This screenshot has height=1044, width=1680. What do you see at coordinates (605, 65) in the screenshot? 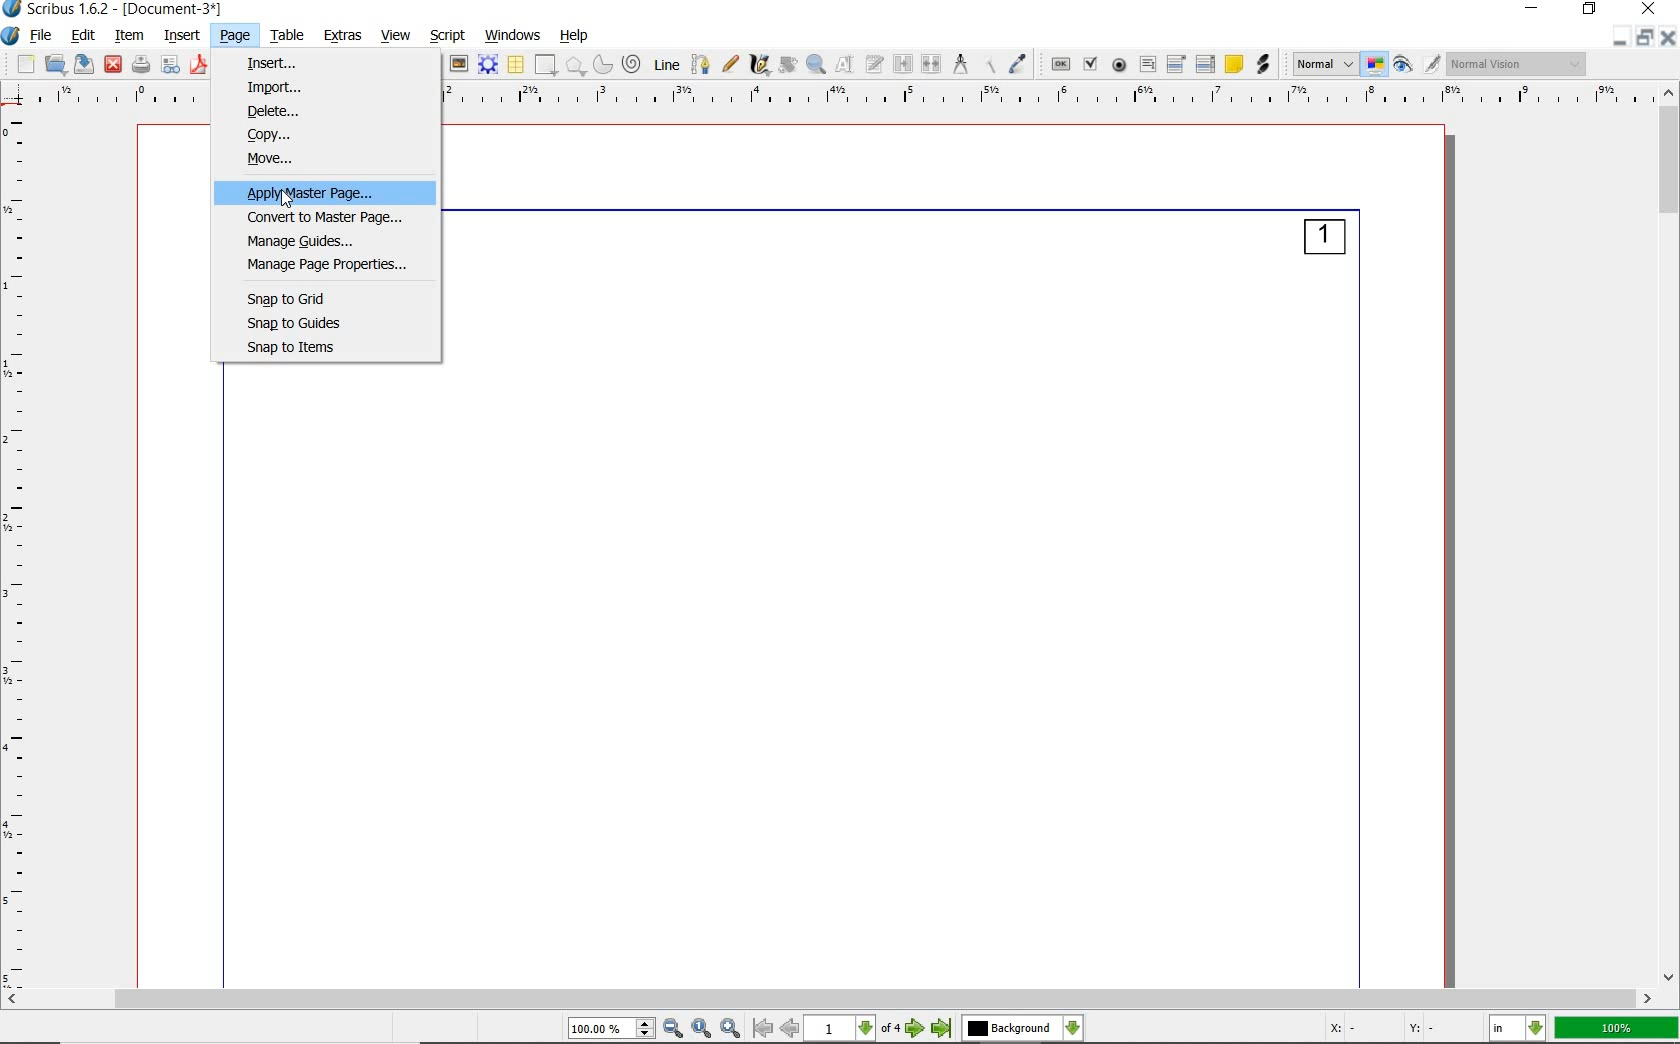
I see `arc` at bounding box center [605, 65].